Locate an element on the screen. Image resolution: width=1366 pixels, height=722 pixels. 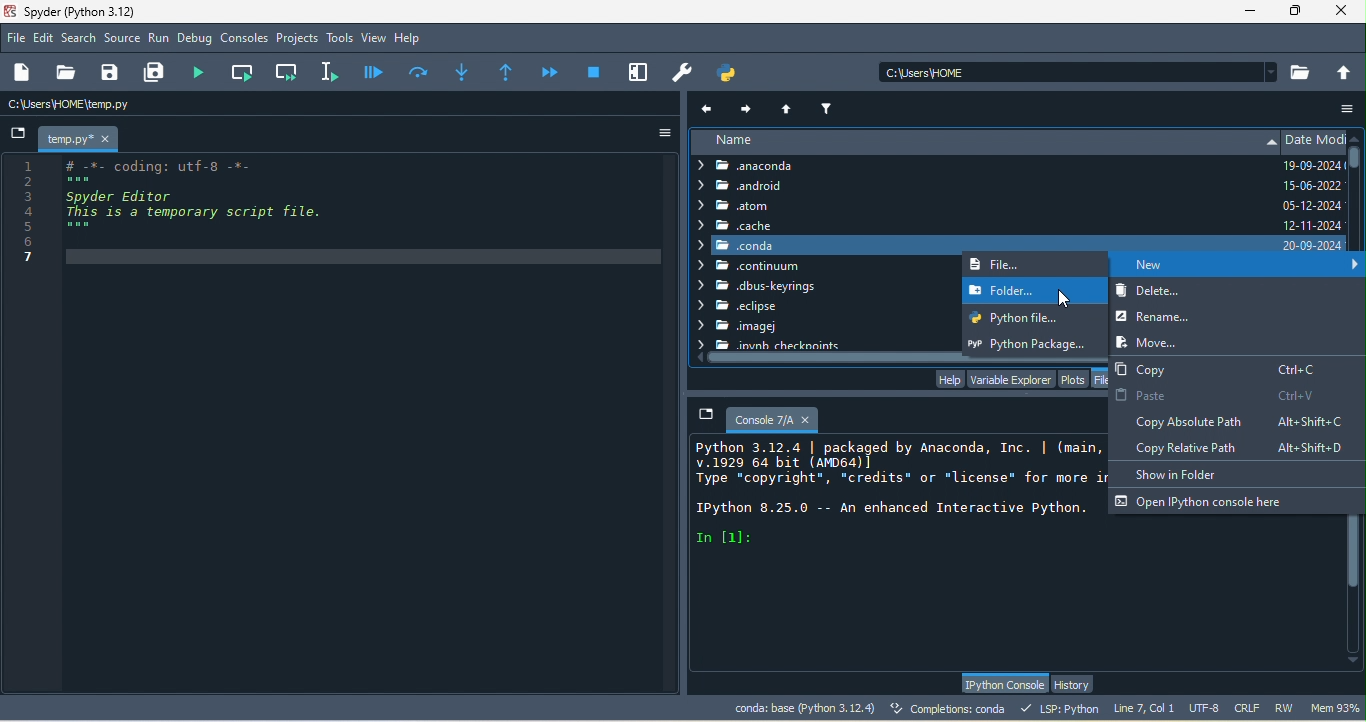
conda base is located at coordinates (804, 708).